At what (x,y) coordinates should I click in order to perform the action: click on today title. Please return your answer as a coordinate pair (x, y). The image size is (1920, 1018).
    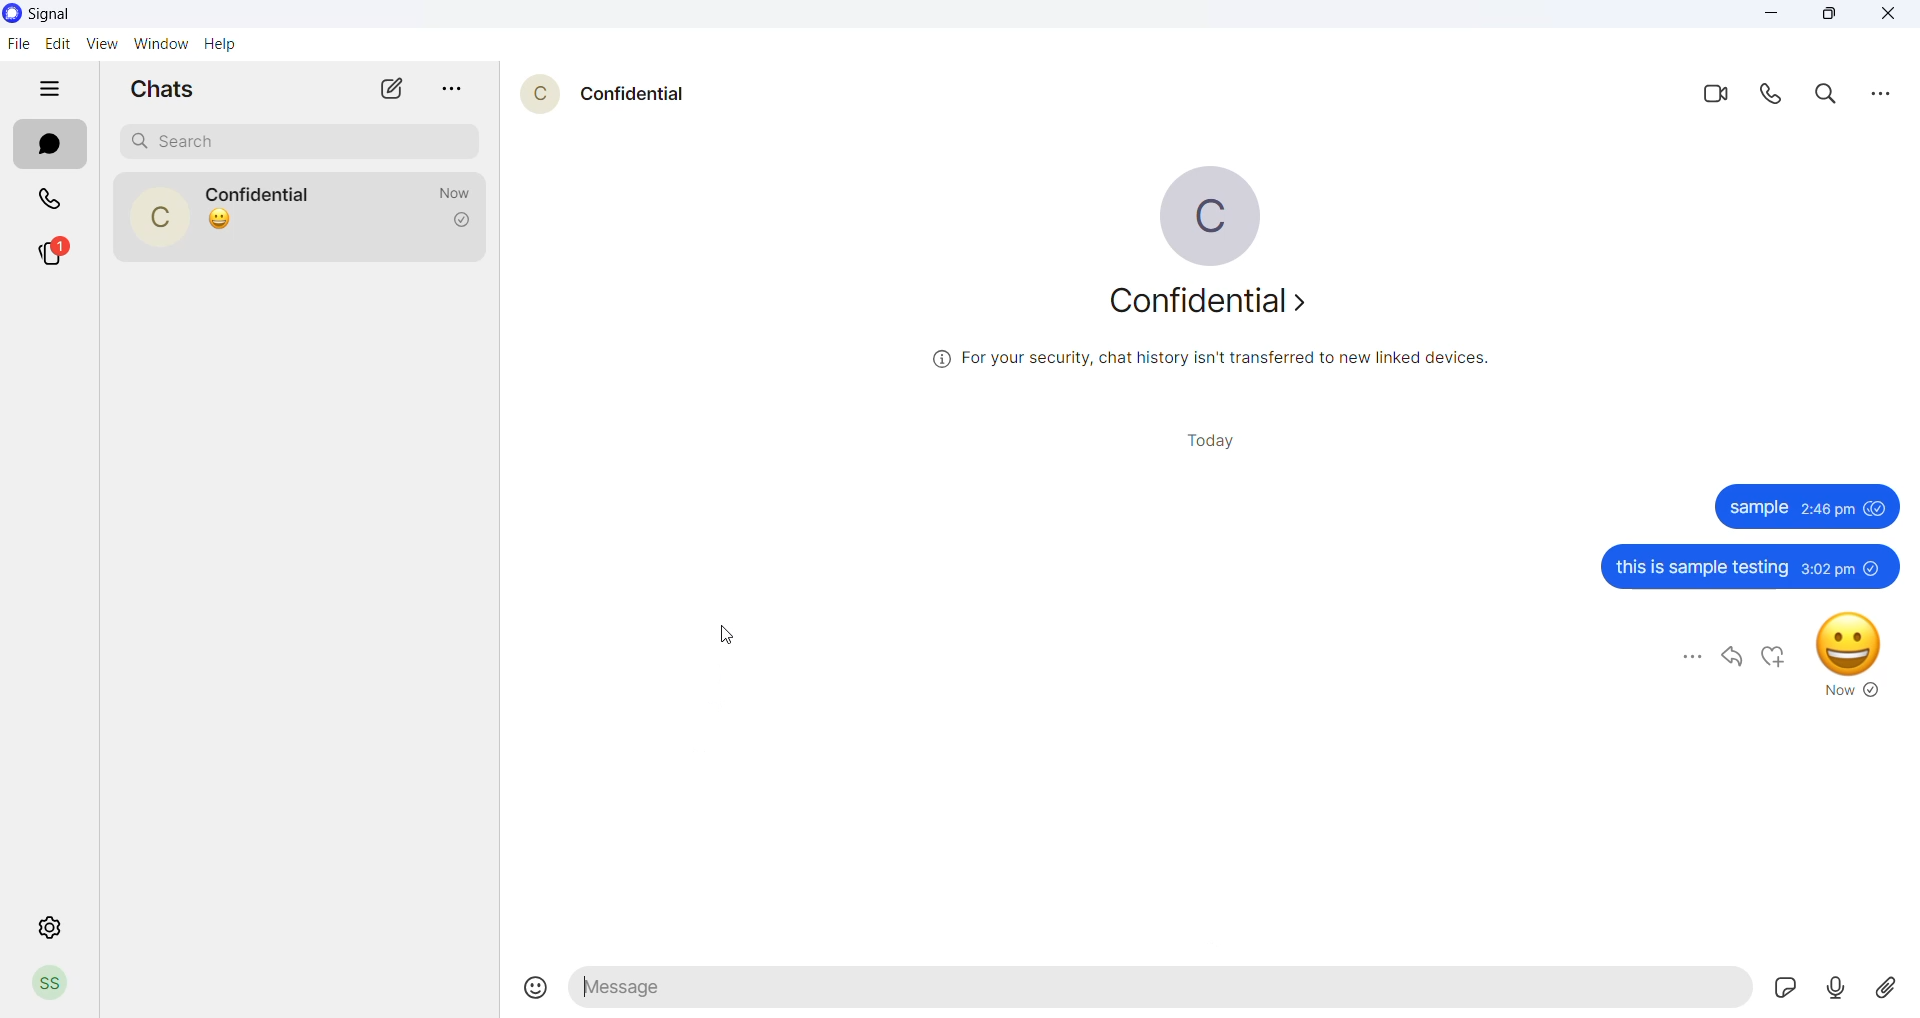
    Looking at the image, I should click on (1215, 440).